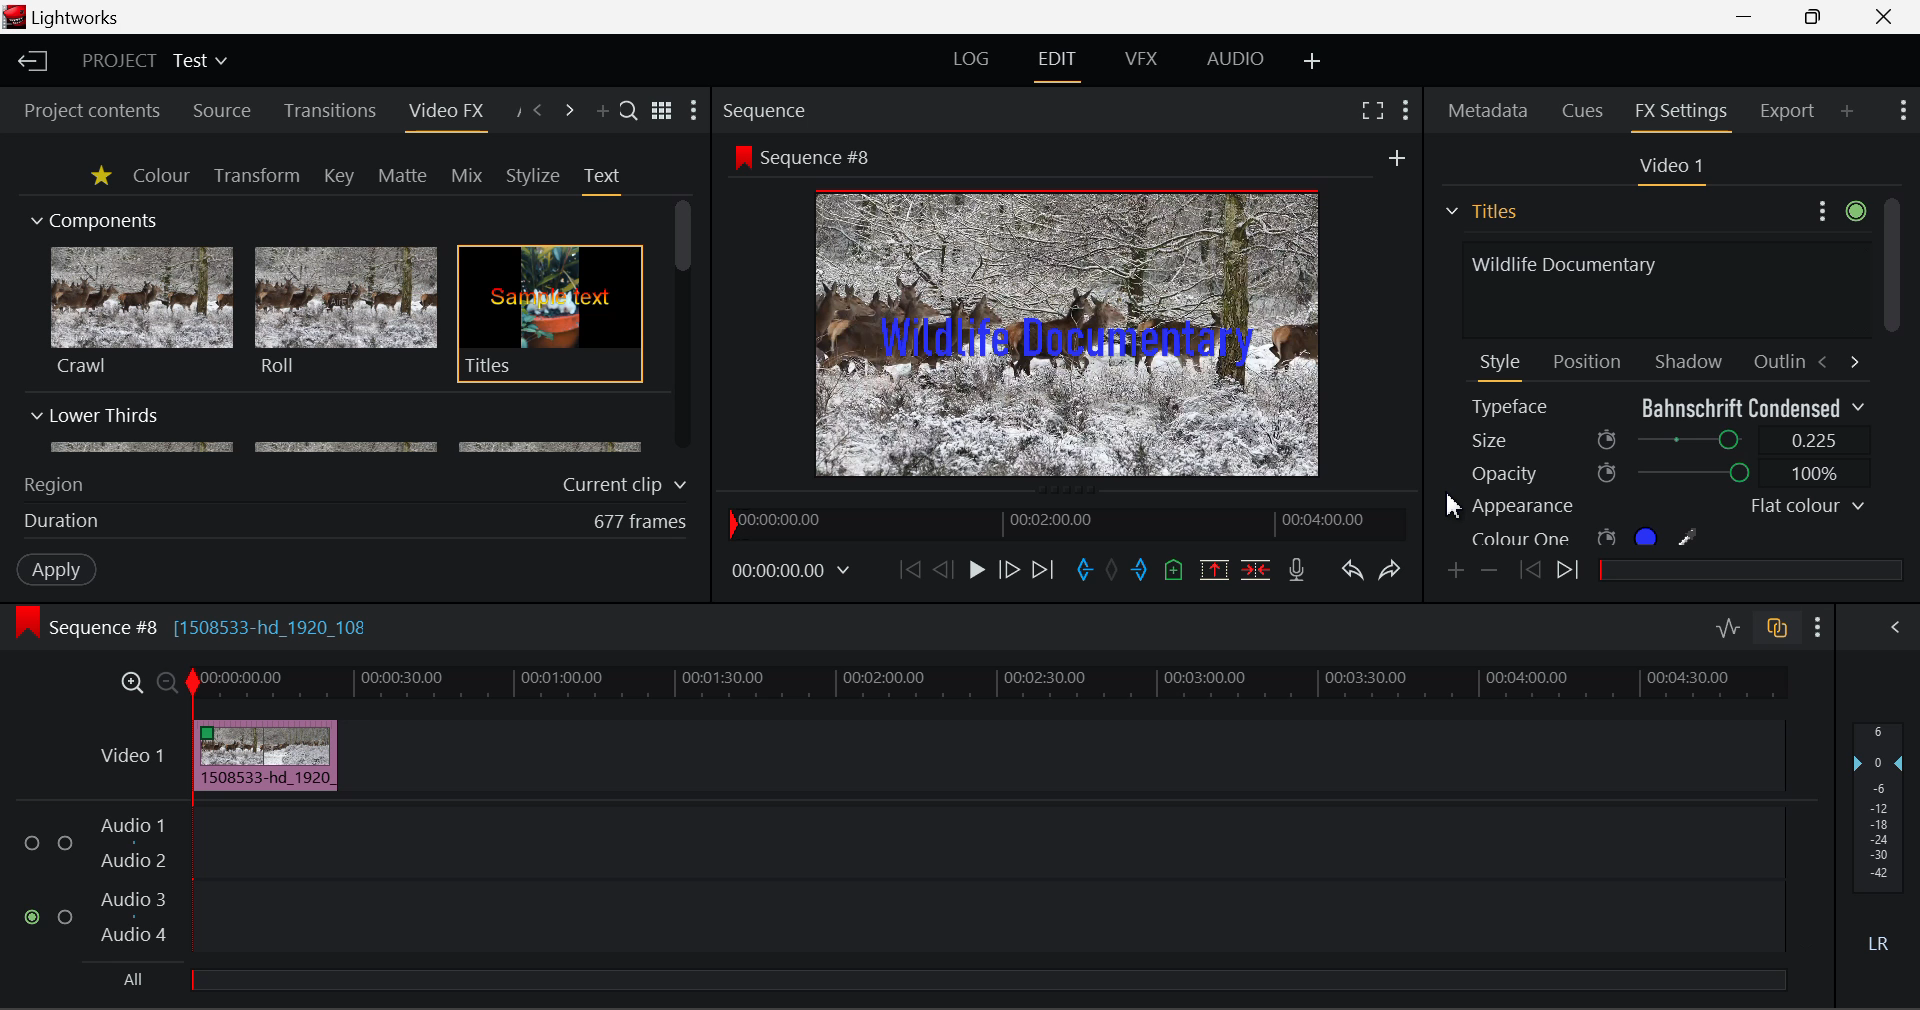 This screenshot has width=1920, height=1010. What do you see at coordinates (1891, 373) in the screenshot?
I see `Scroll Bar` at bounding box center [1891, 373].